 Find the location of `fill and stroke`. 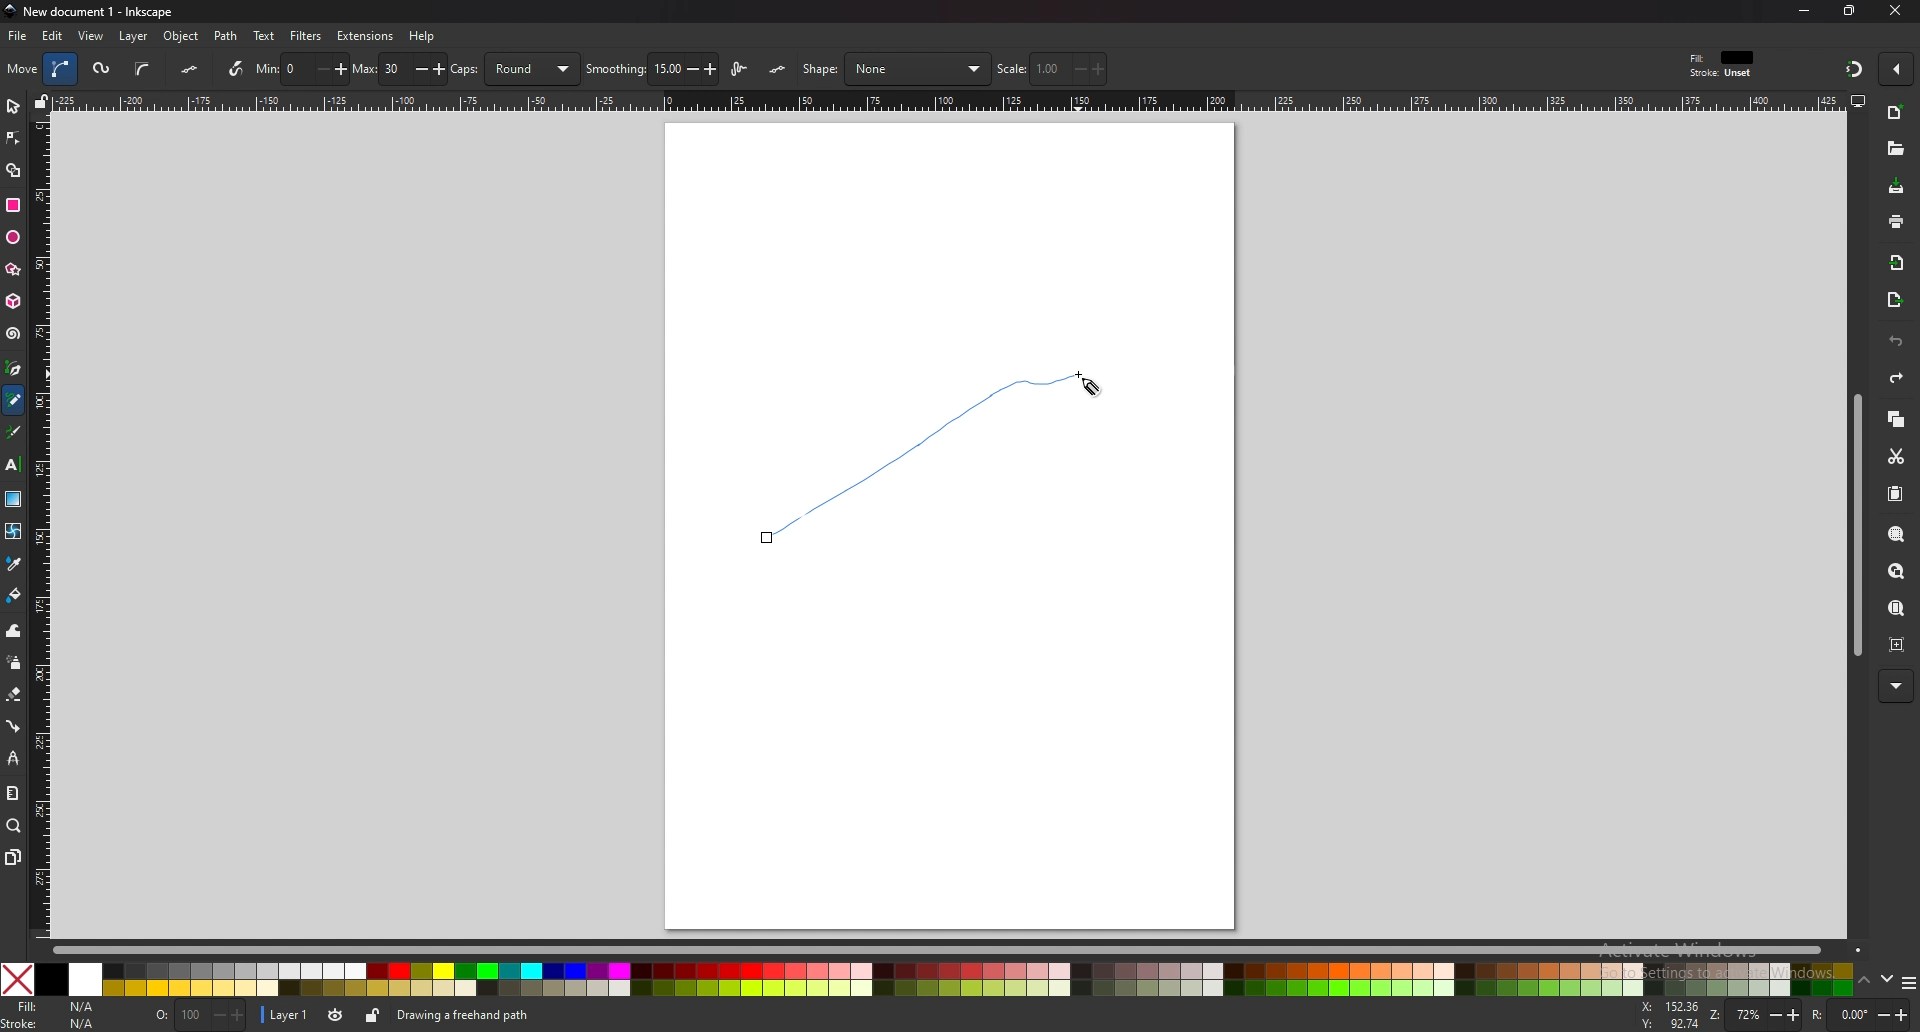

fill and stroke is located at coordinates (1723, 62).